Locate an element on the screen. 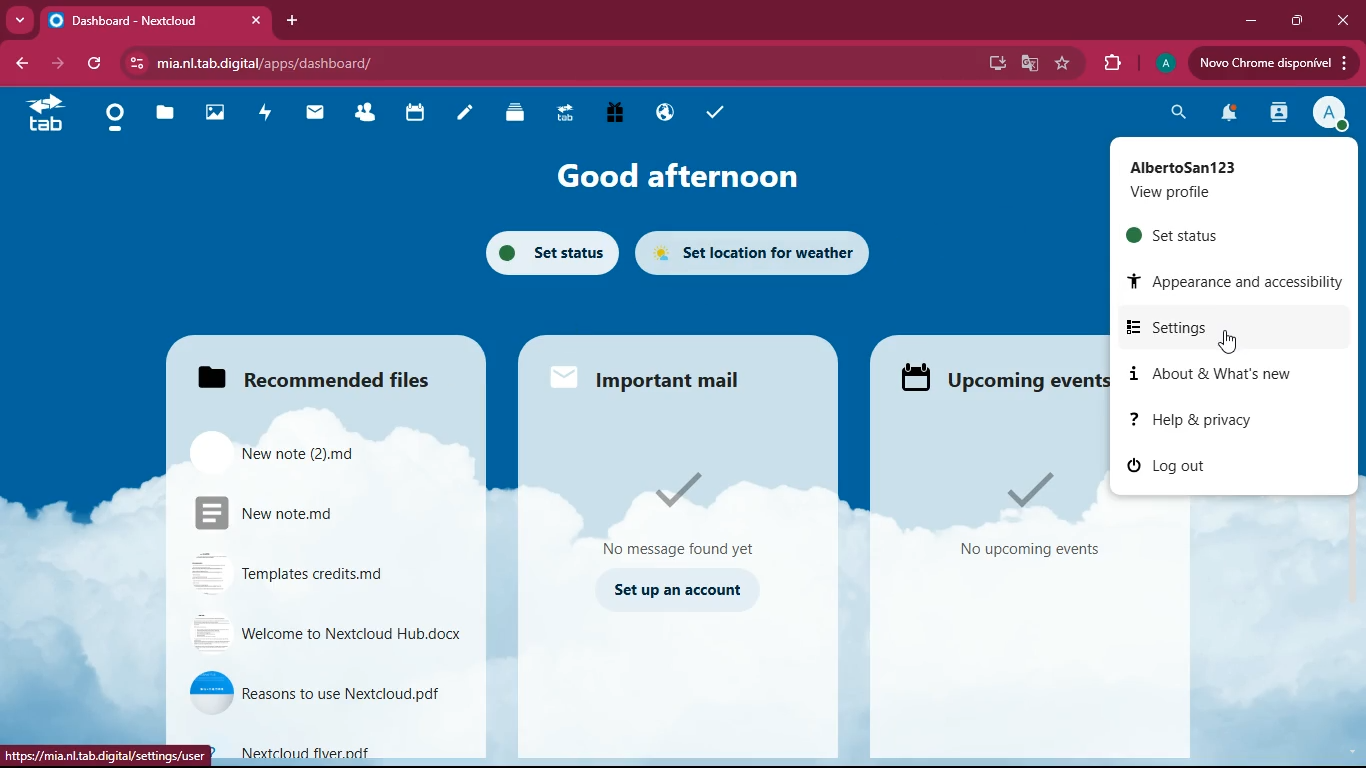 This screenshot has height=768, width=1366. profile is located at coordinates (1222, 178).